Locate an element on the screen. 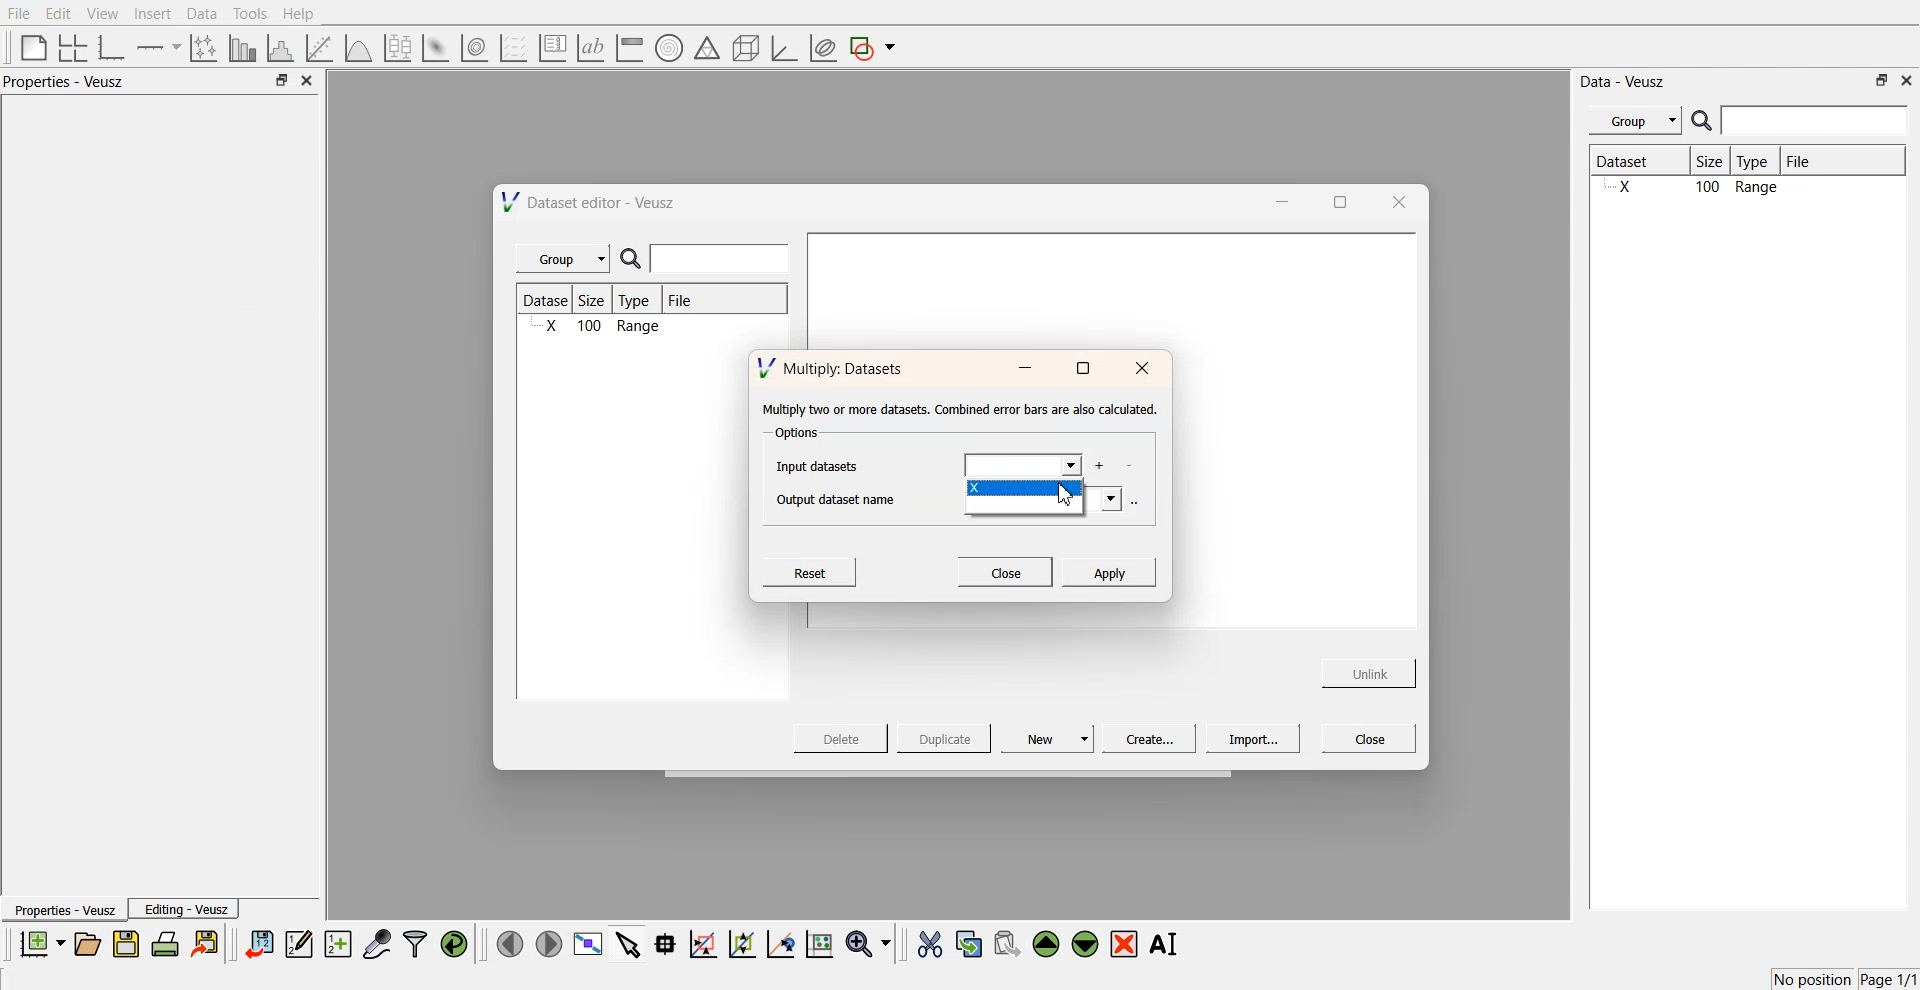  copy the selected widgets is located at coordinates (969, 943).